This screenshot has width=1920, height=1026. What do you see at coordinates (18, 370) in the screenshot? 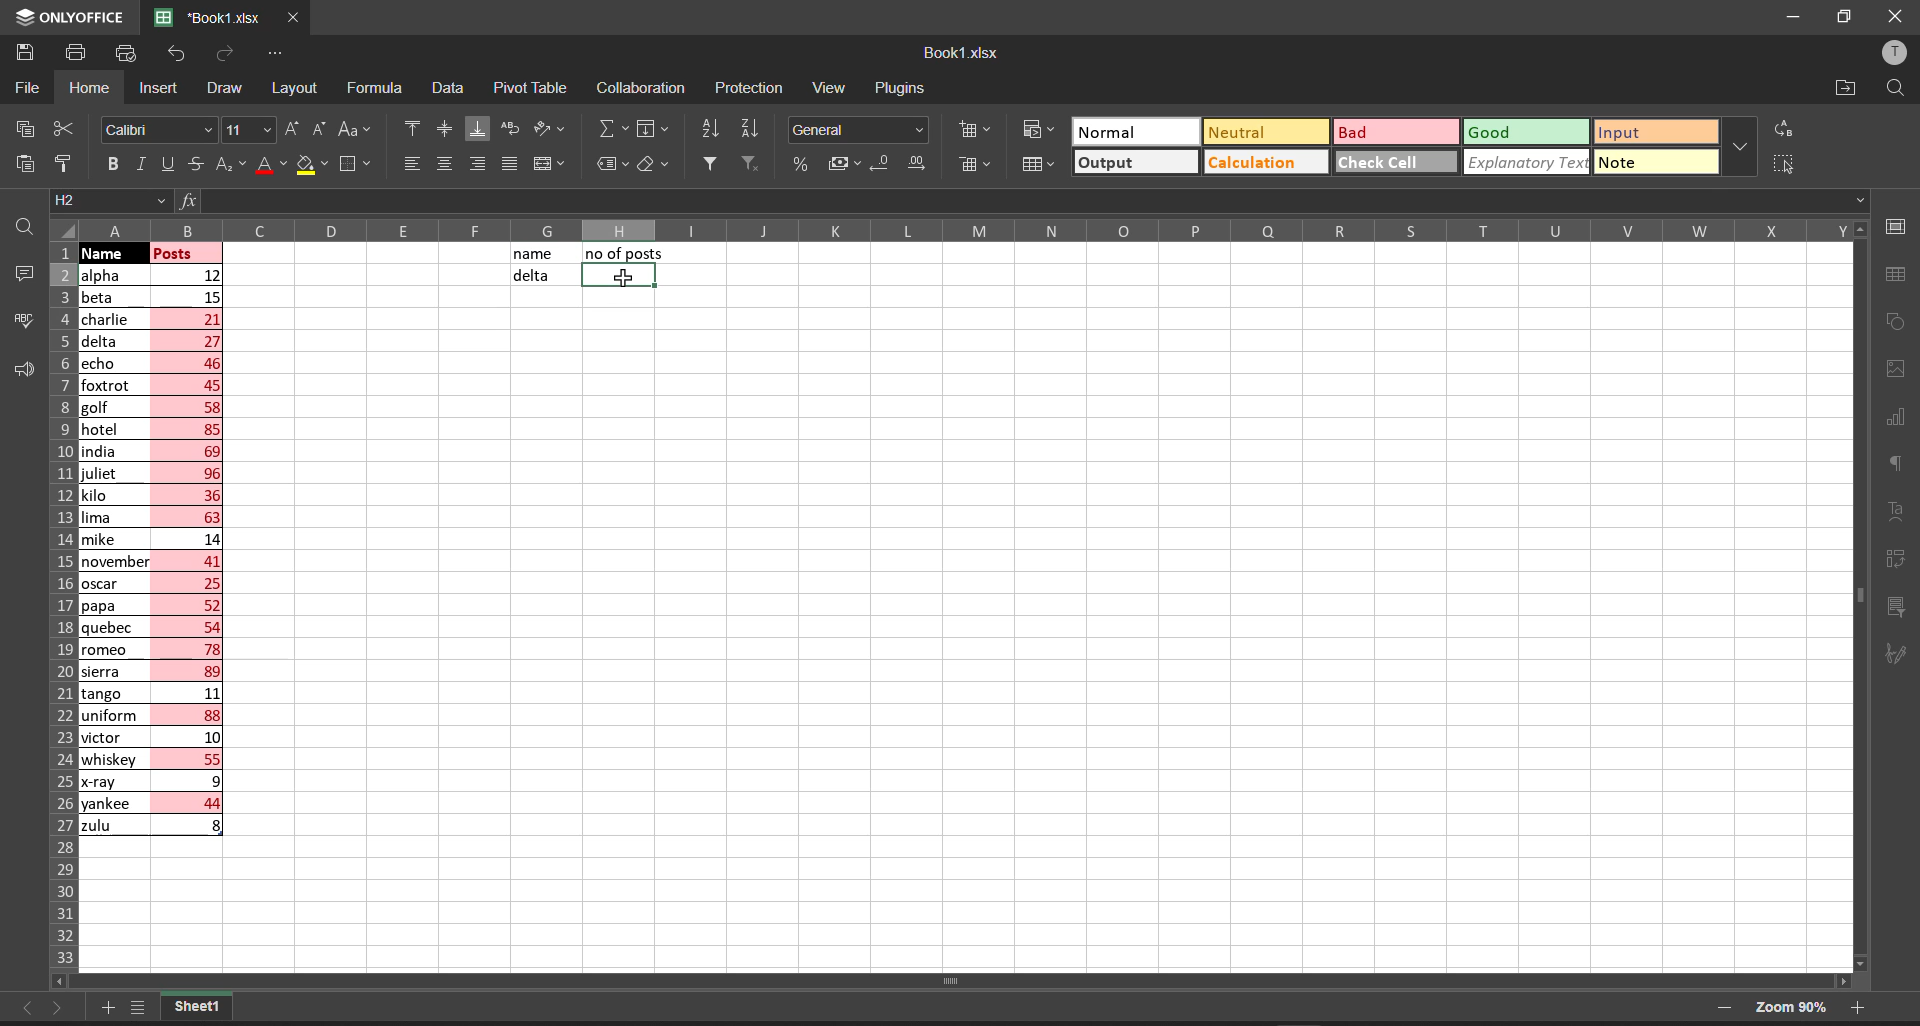
I see `feedback and support` at bounding box center [18, 370].